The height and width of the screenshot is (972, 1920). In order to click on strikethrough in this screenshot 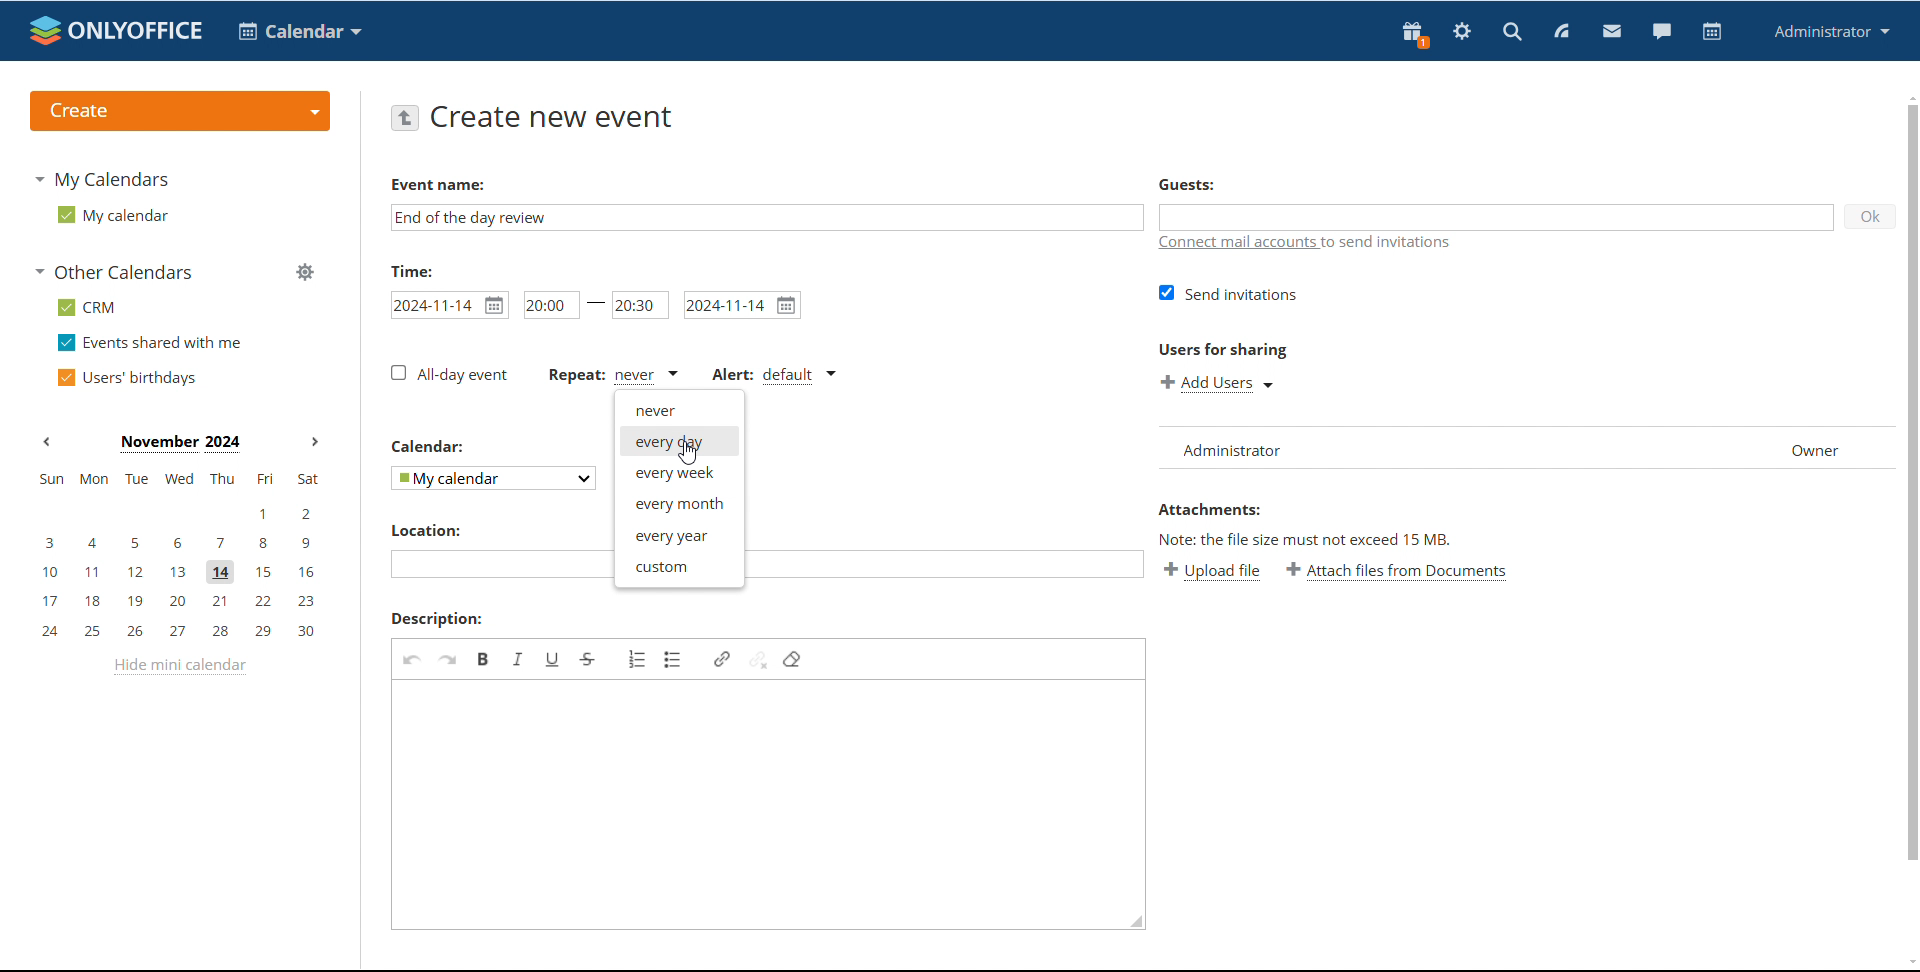, I will do `click(588, 660)`.